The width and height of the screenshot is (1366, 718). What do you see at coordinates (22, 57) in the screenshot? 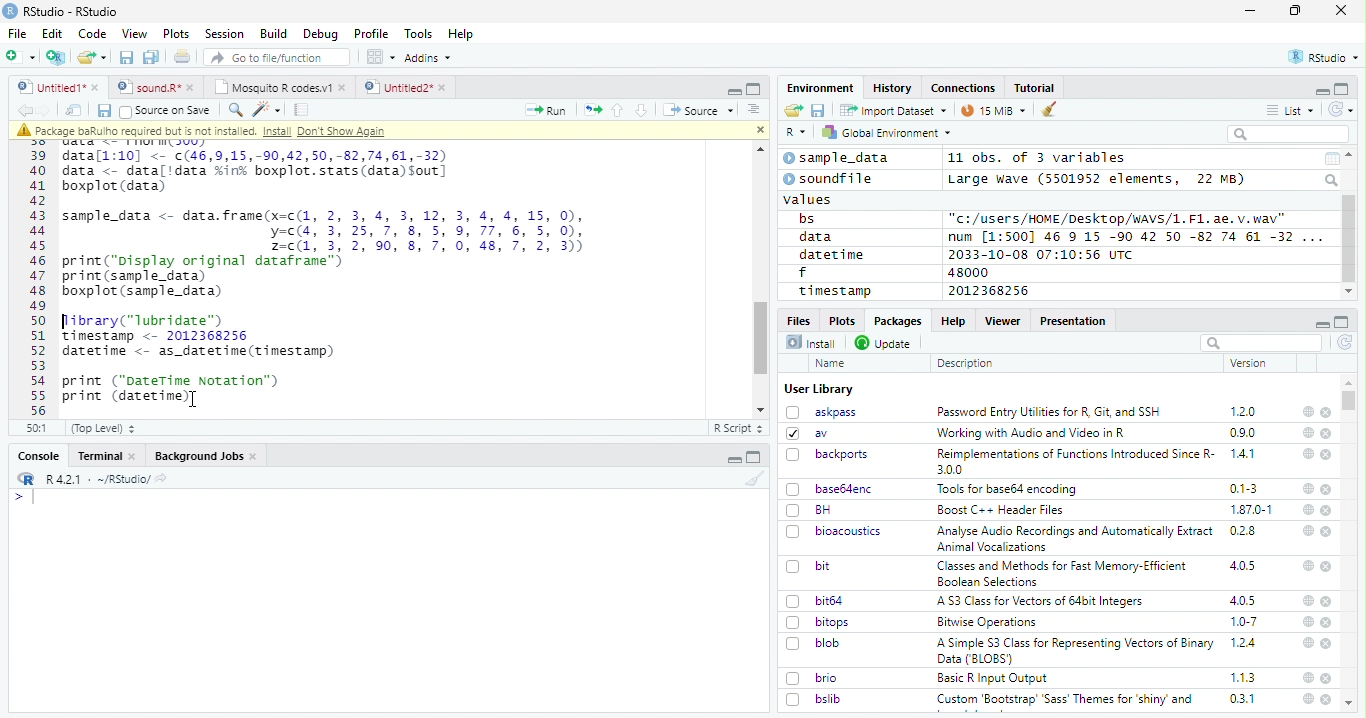
I see `New file` at bounding box center [22, 57].